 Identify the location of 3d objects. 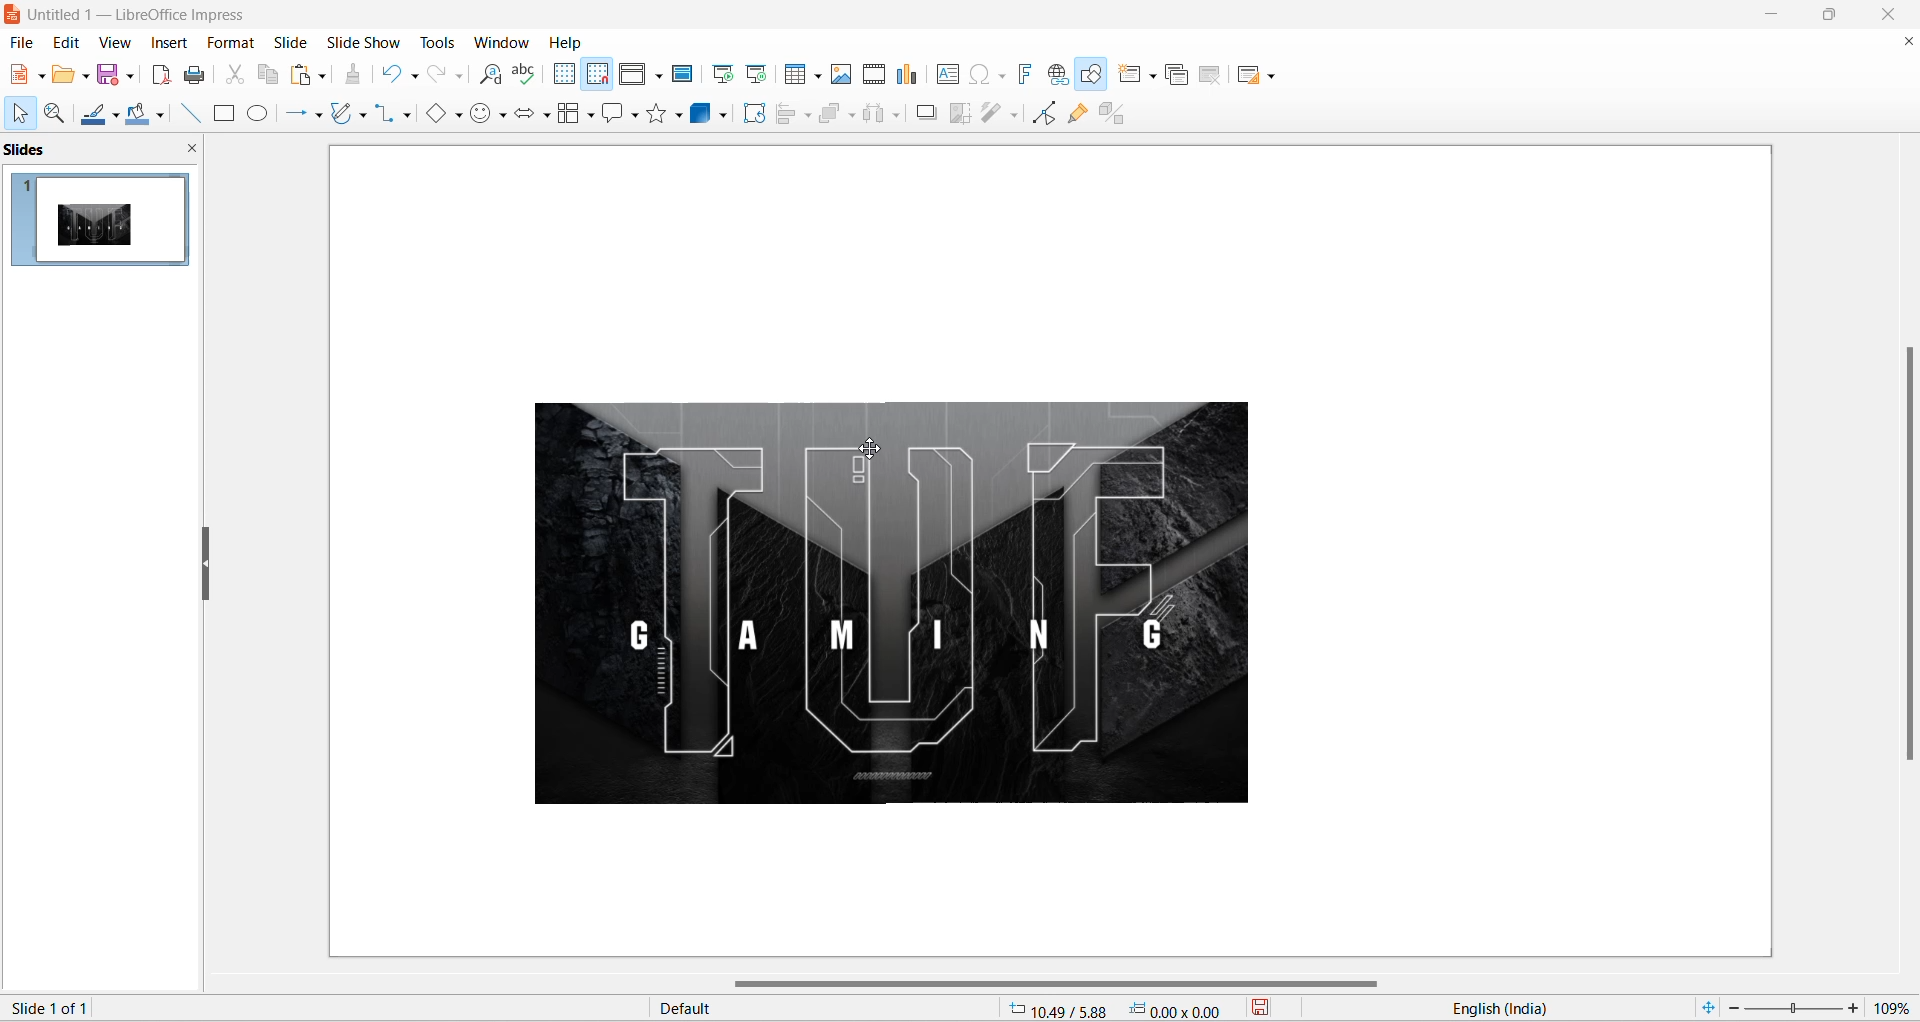
(704, 113).